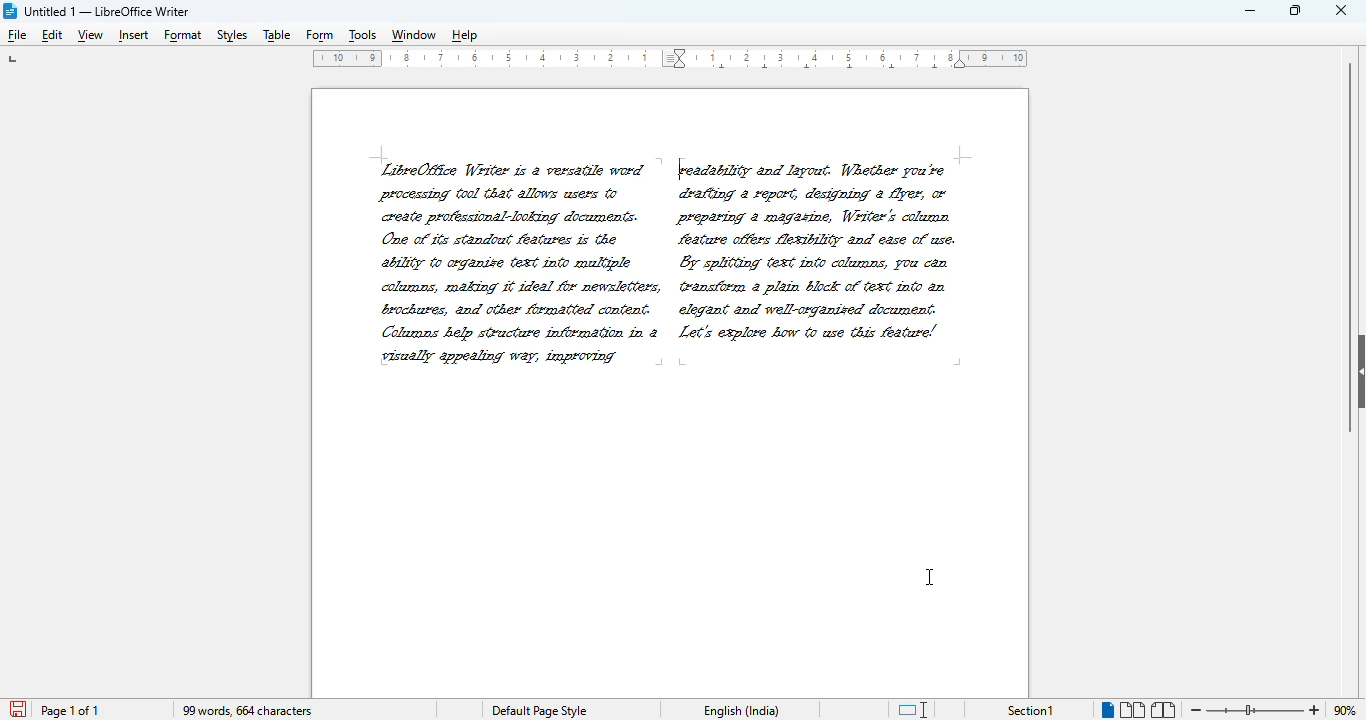  I want to click on insert, so click(134, 37).